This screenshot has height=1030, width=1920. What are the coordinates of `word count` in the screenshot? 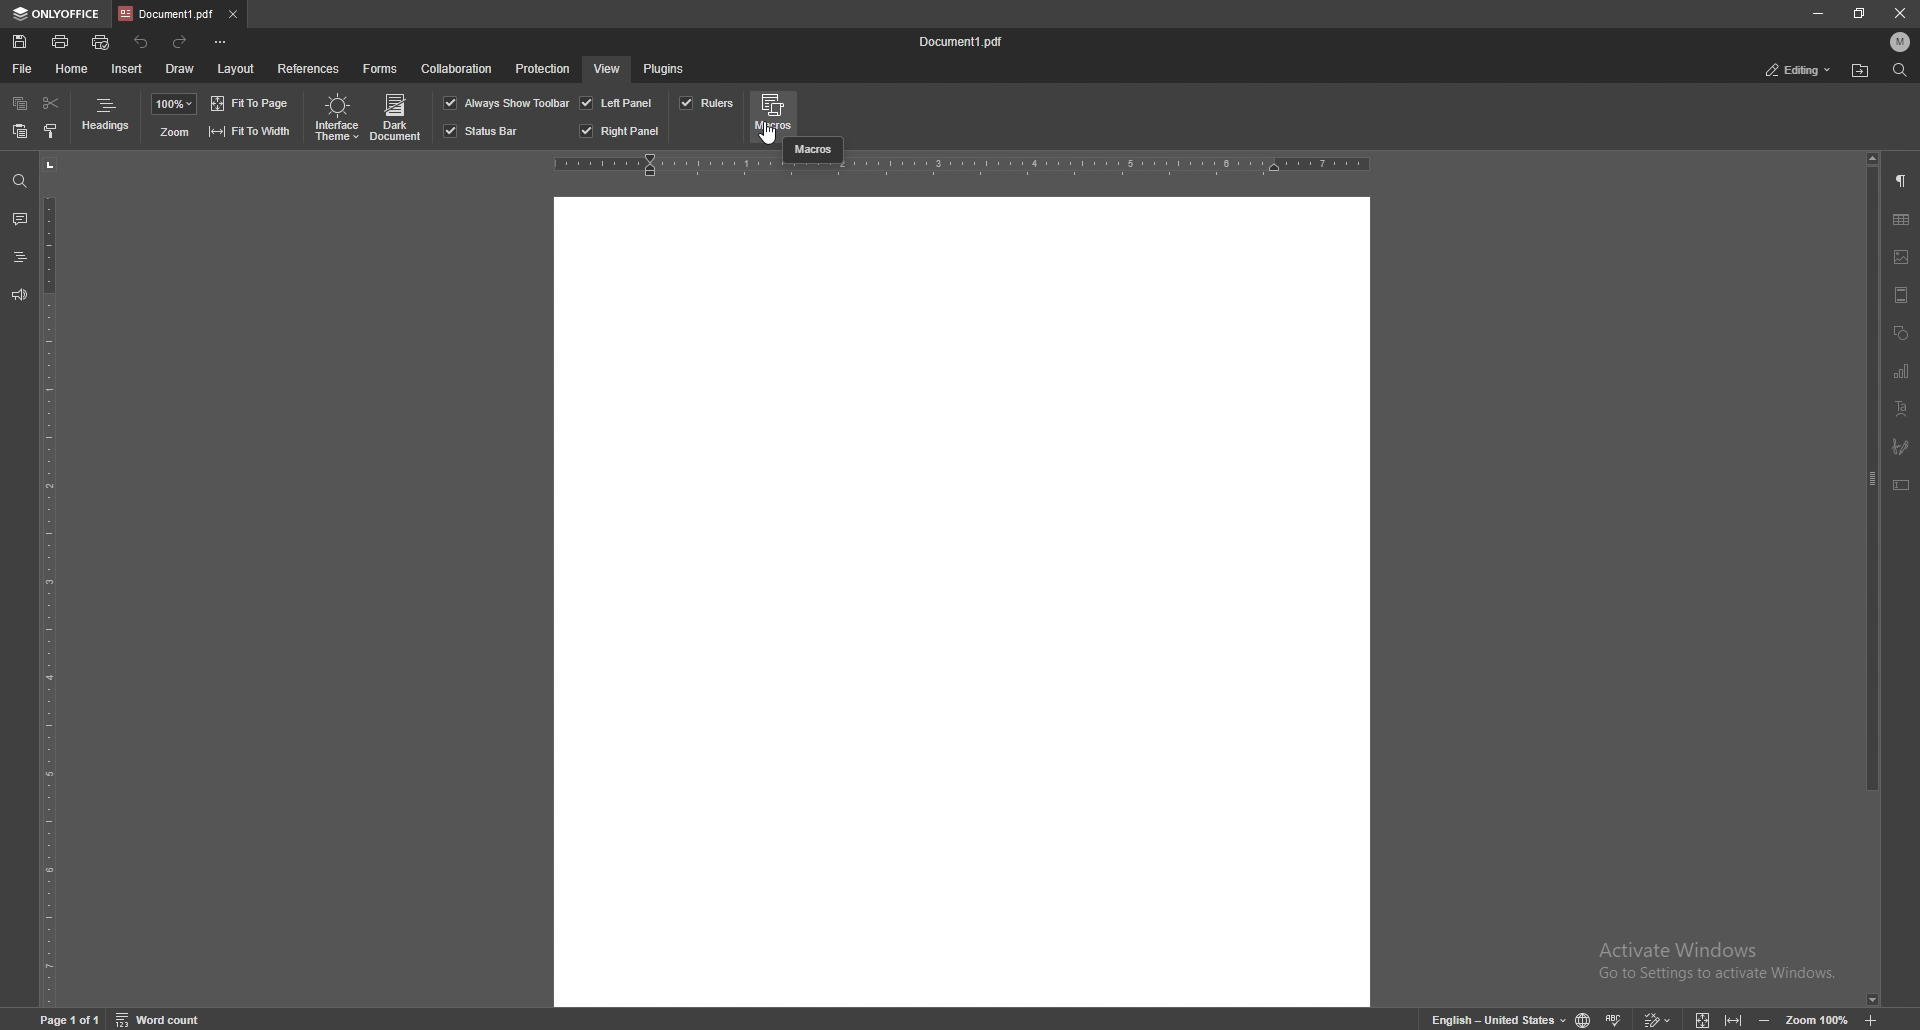 It's located at (168, 1019).